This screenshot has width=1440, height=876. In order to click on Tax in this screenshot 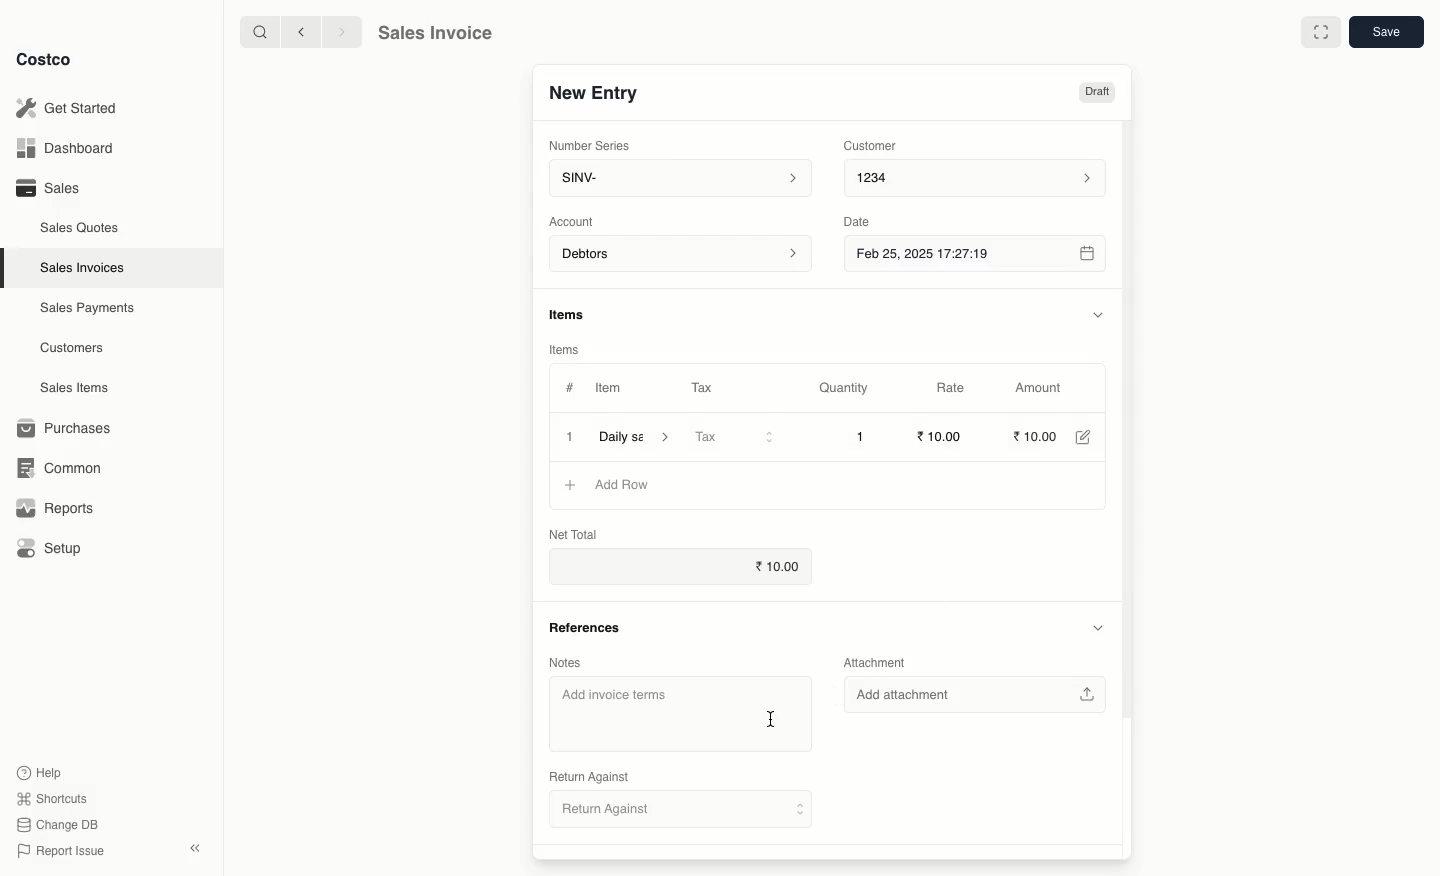, I will do `click(735, 437)`.